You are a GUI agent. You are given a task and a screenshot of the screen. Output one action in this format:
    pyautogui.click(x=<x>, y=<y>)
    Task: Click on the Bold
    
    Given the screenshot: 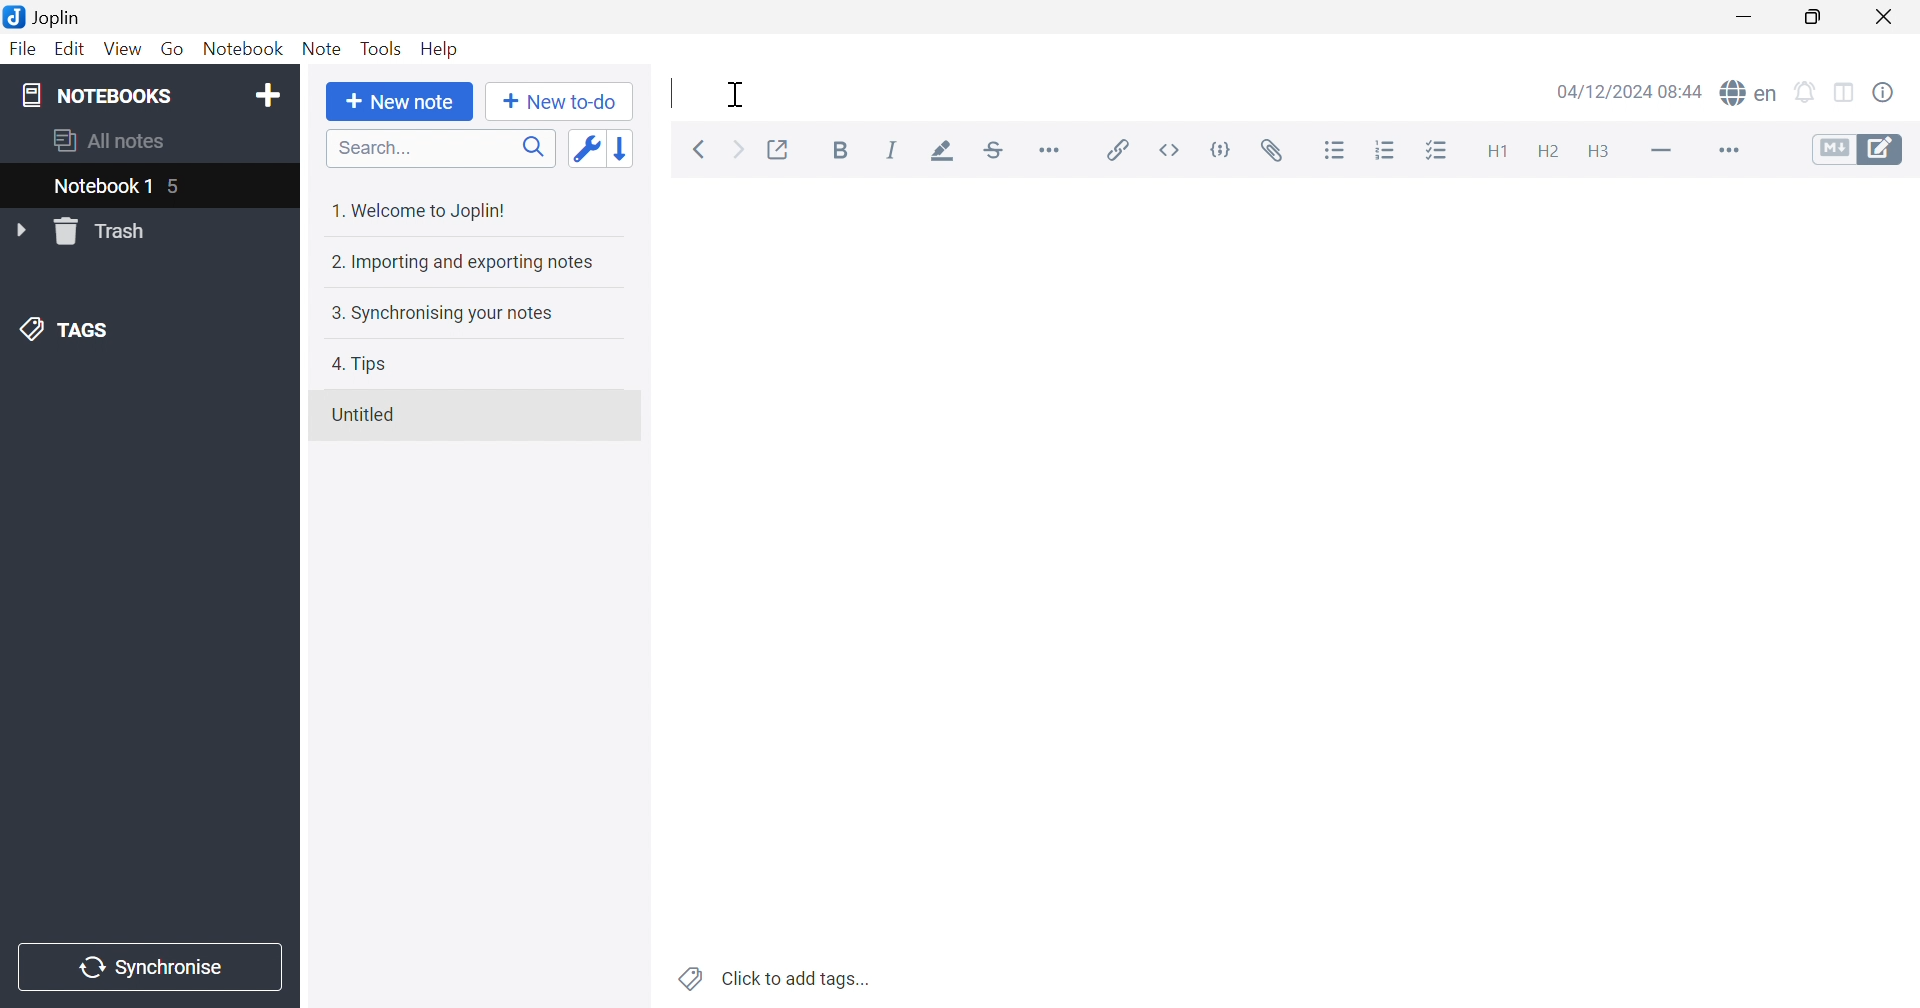 What is the action you would take?
    pyautogui.click(x=839, y=148)
    